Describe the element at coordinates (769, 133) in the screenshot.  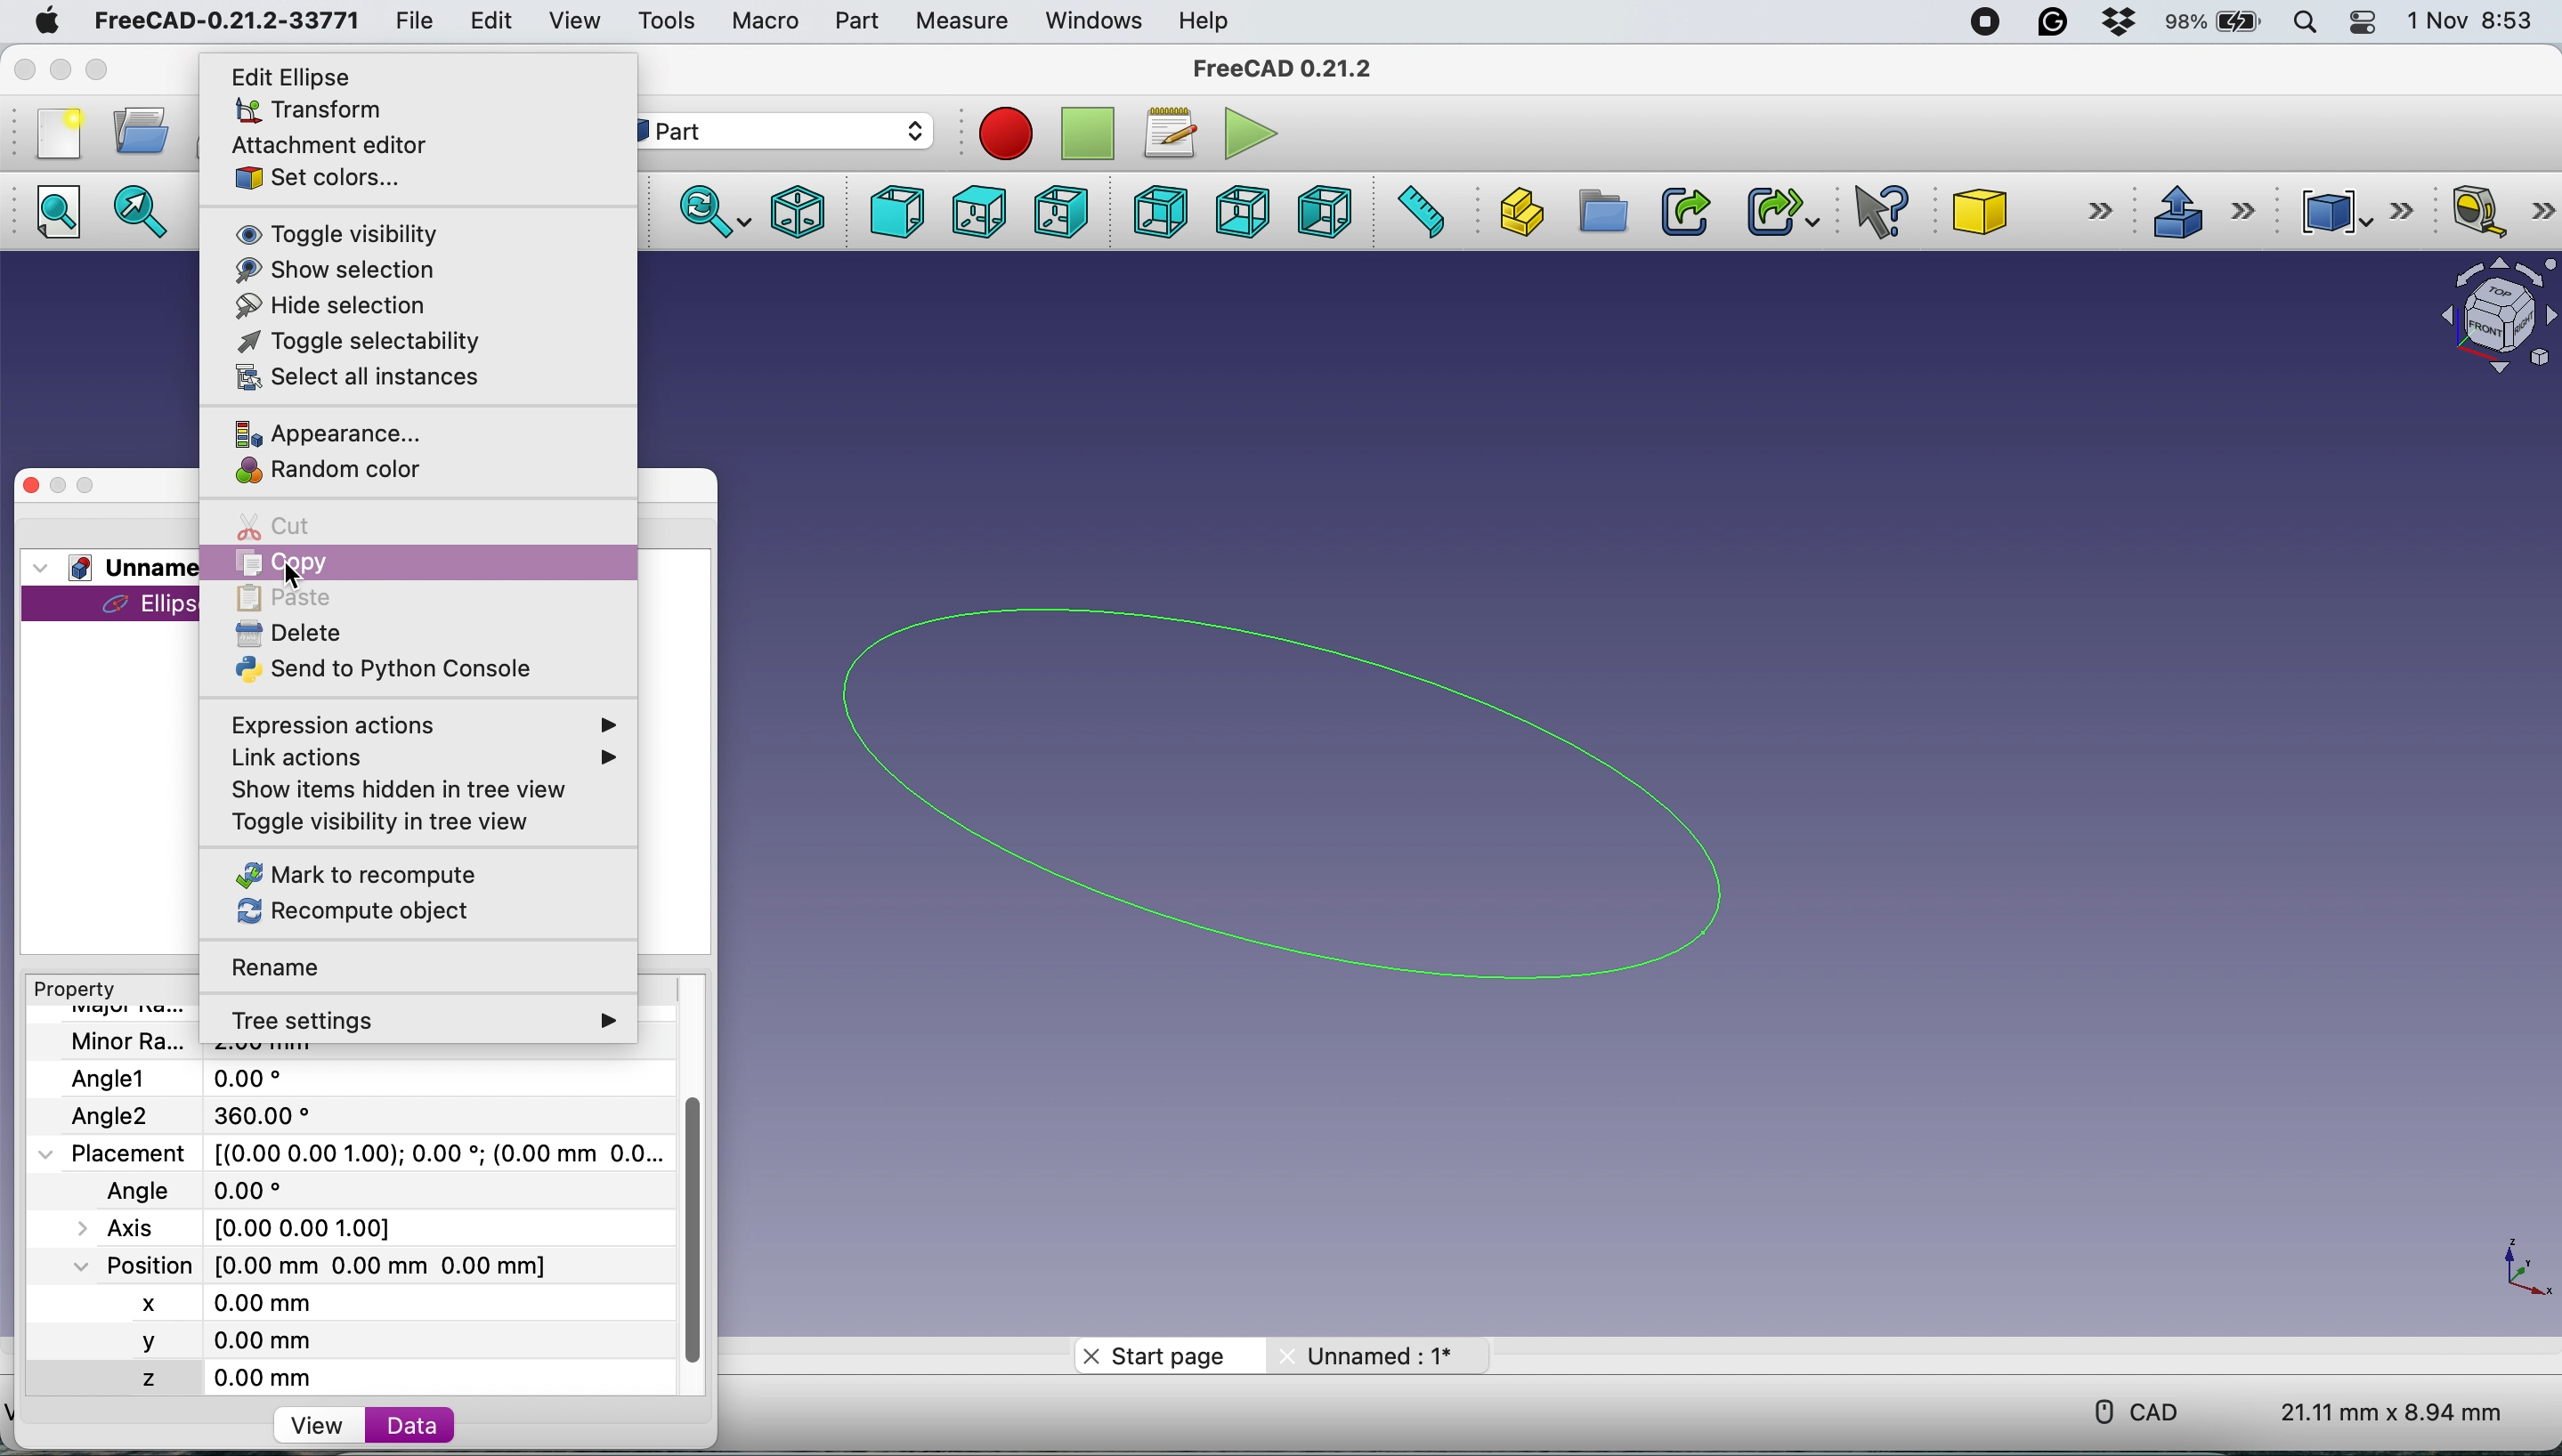
I see `workbench` at that location.